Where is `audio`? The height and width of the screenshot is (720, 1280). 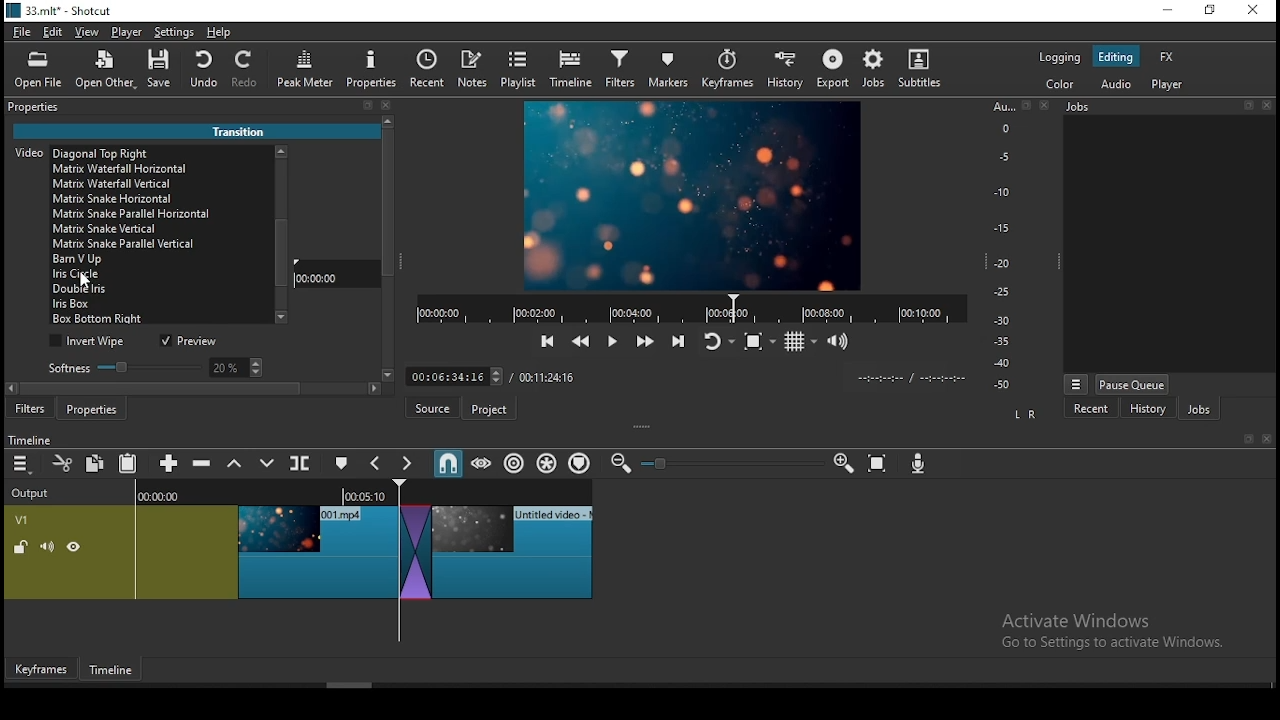 audio is located at coordinates (1117, 84).